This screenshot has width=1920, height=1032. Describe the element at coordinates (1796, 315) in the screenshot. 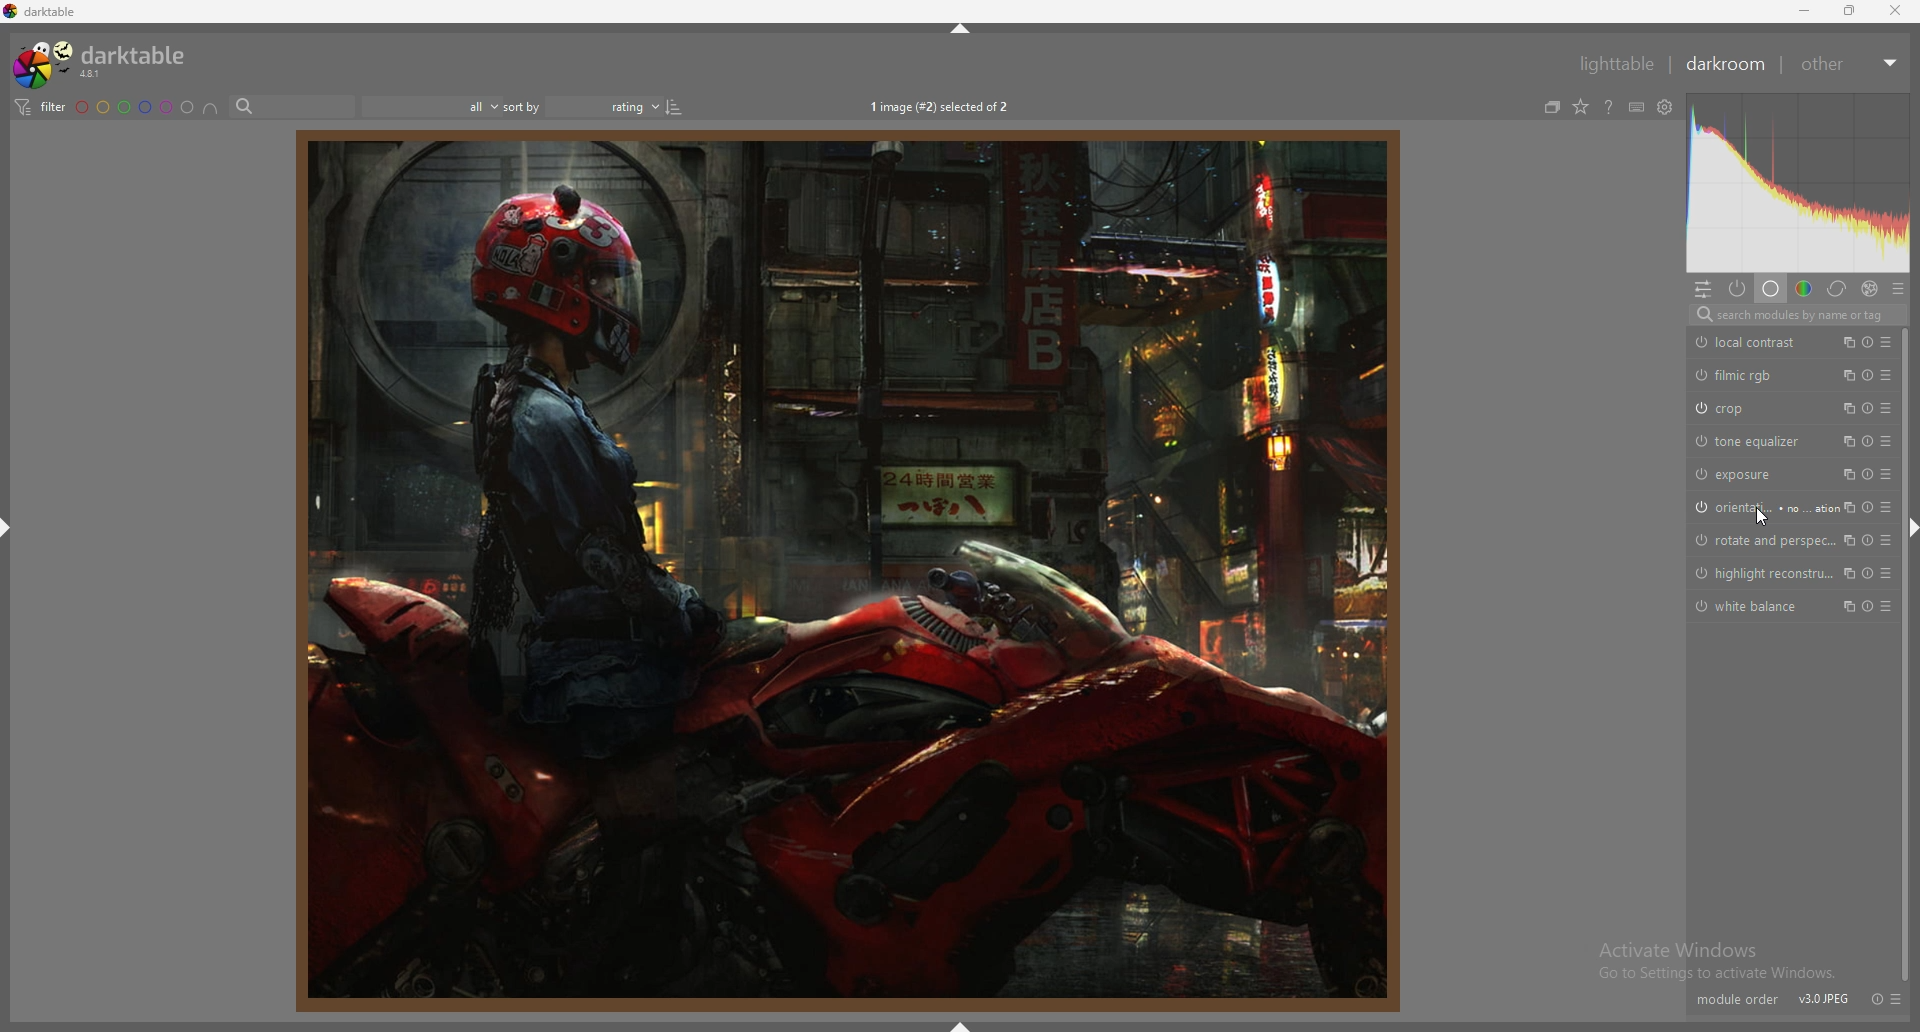

I see `search modules by name or tag` at that location.